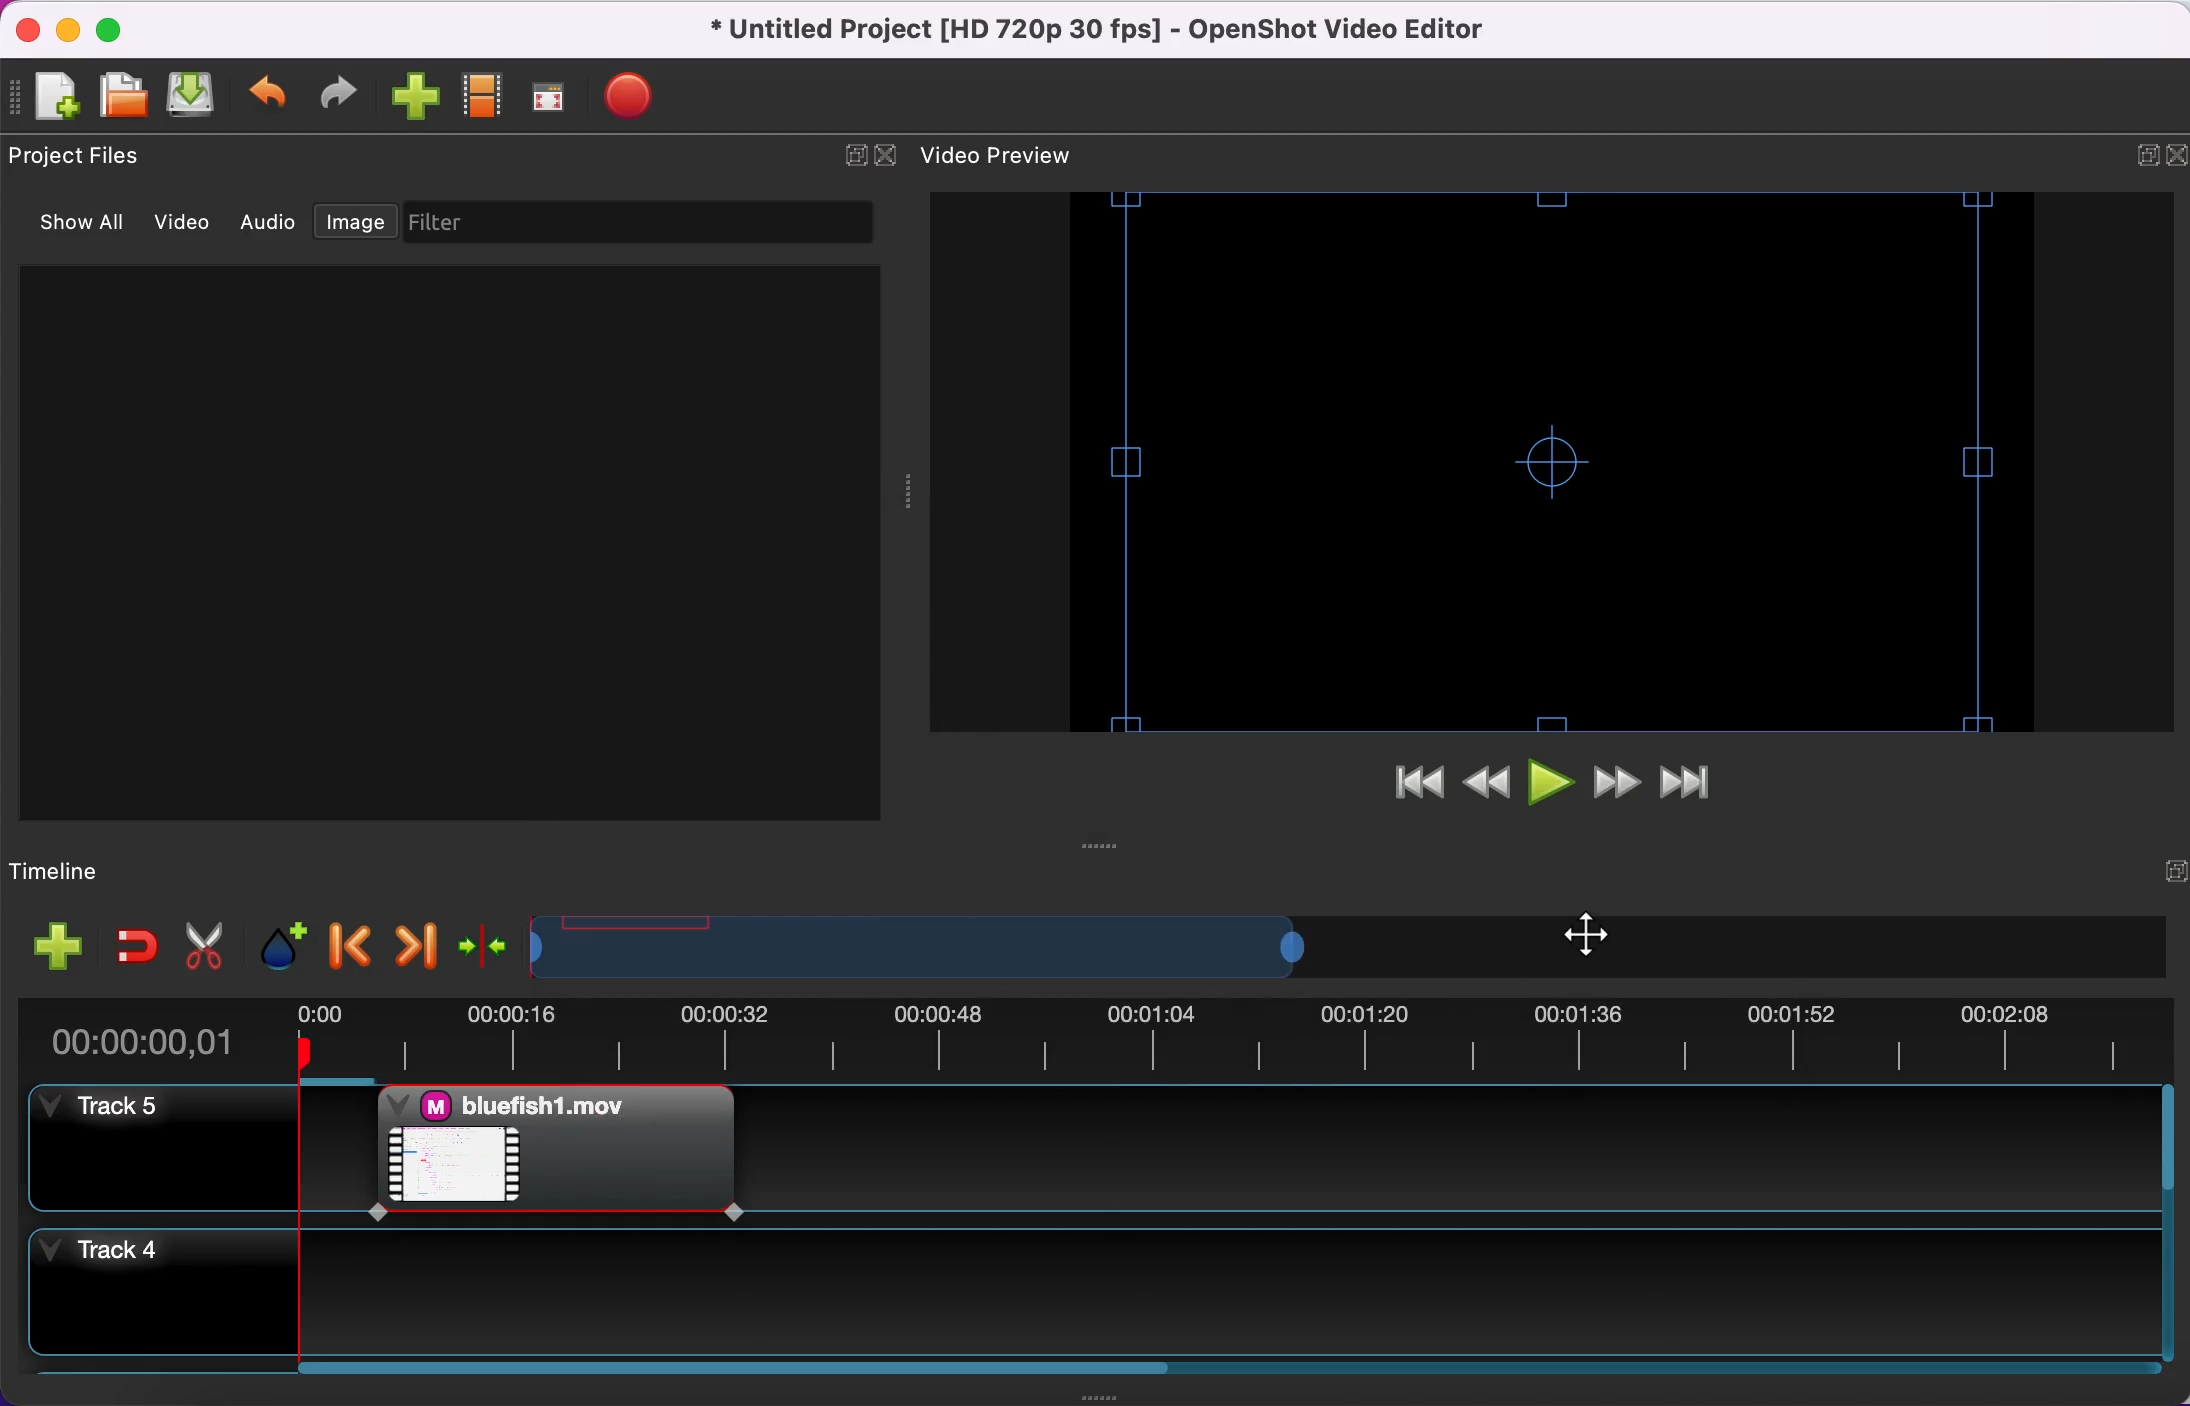 This screenshot has width=2190, height=1406. What do you see at coordinates (132, 1147) in the screenshot?
I see `Track 5` at bounding box center [132, 1147].